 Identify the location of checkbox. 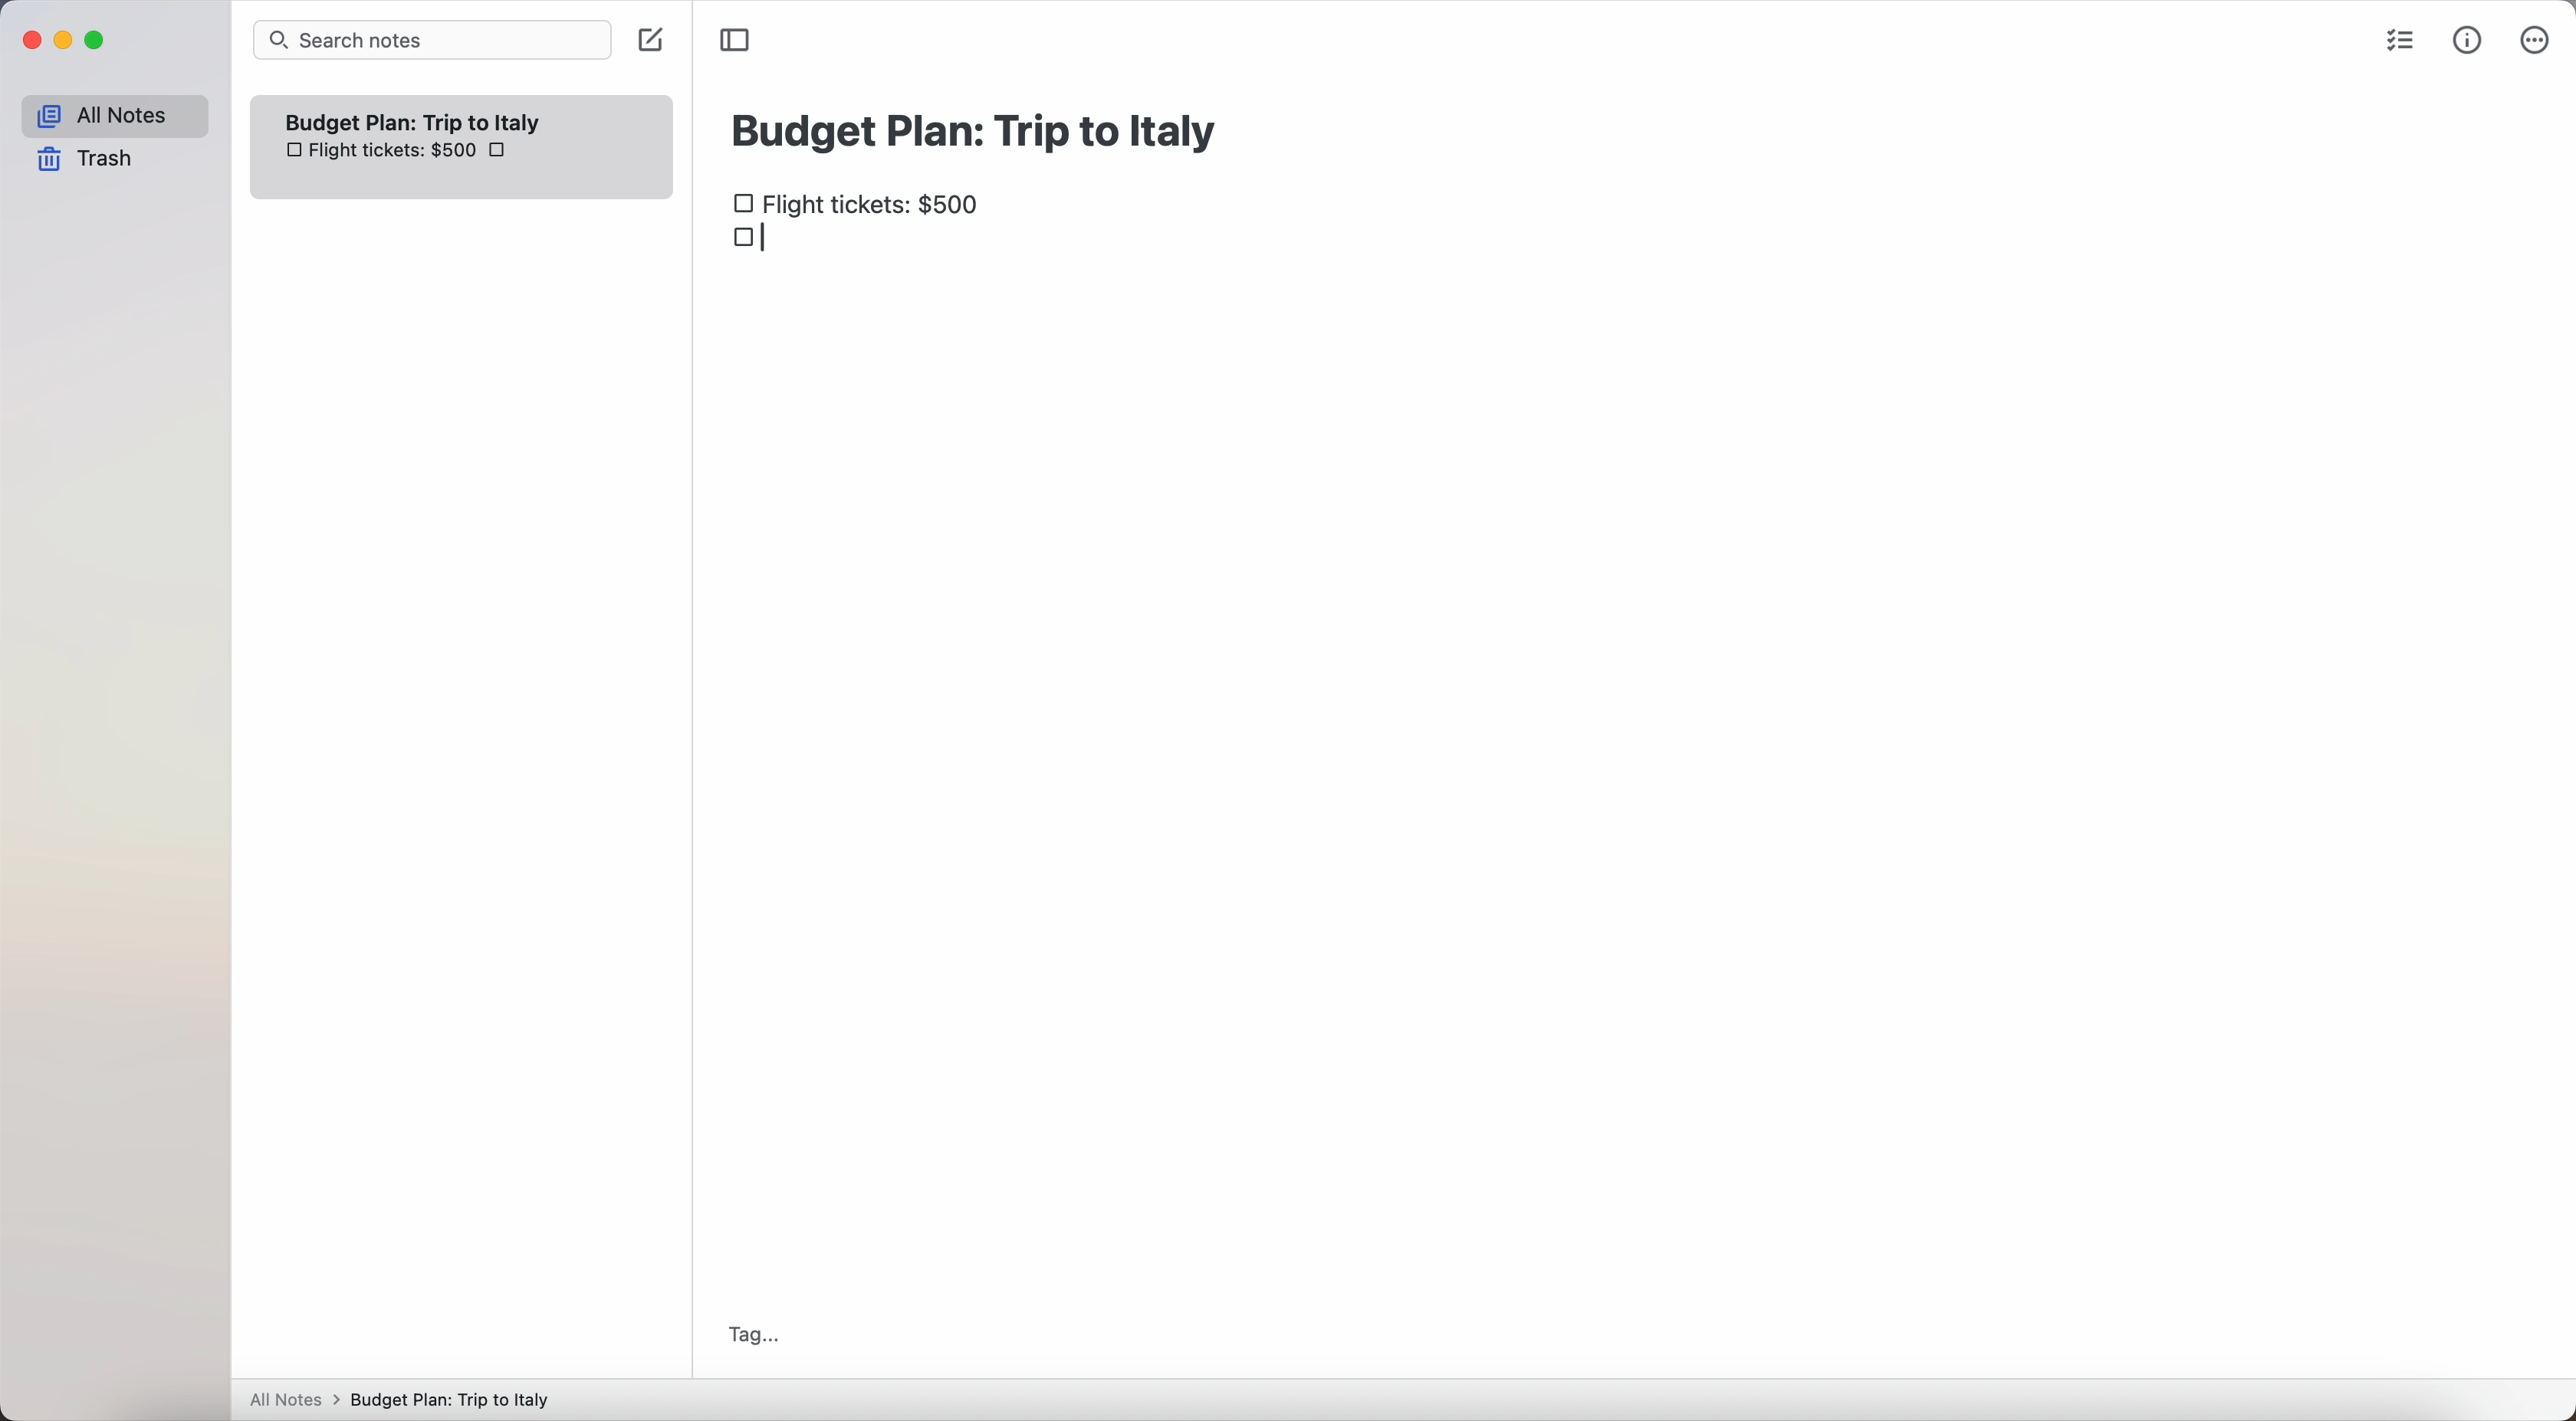
(501, 150).